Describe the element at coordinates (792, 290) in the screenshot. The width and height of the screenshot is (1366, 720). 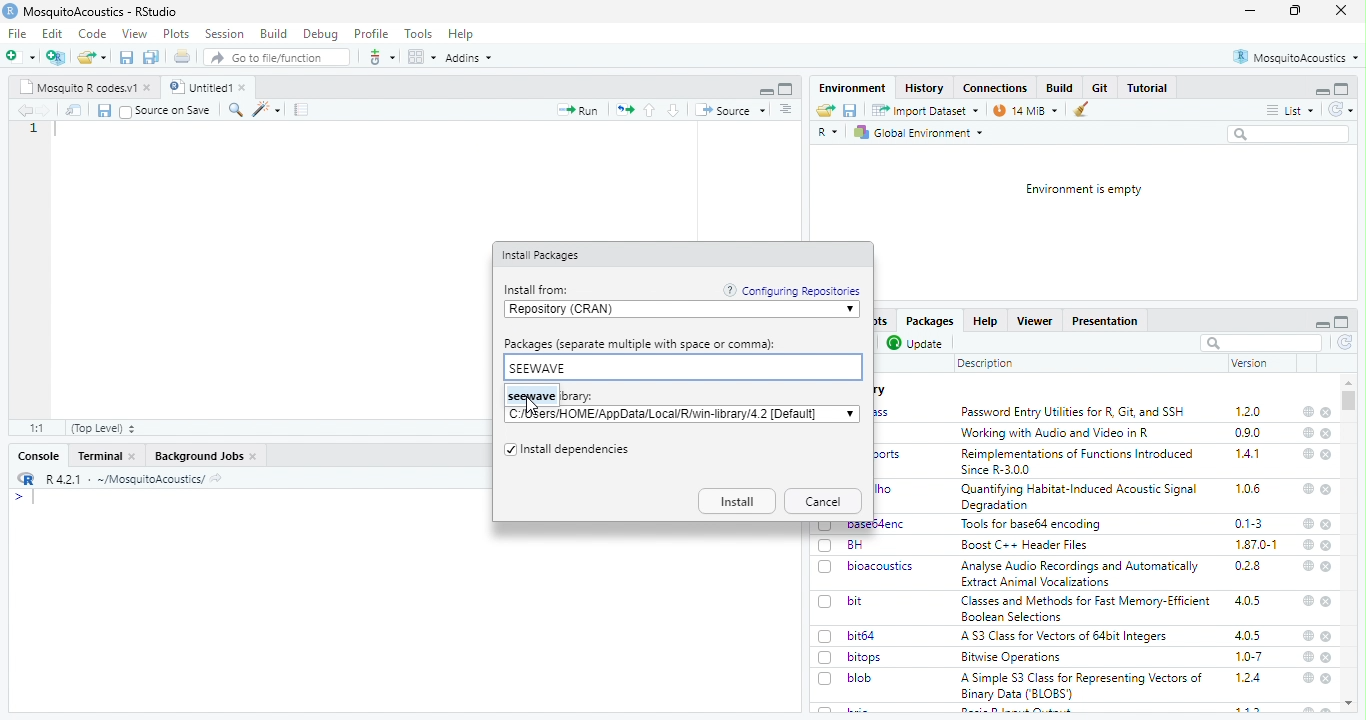
I see `7 Configuring Repositories` at that location.